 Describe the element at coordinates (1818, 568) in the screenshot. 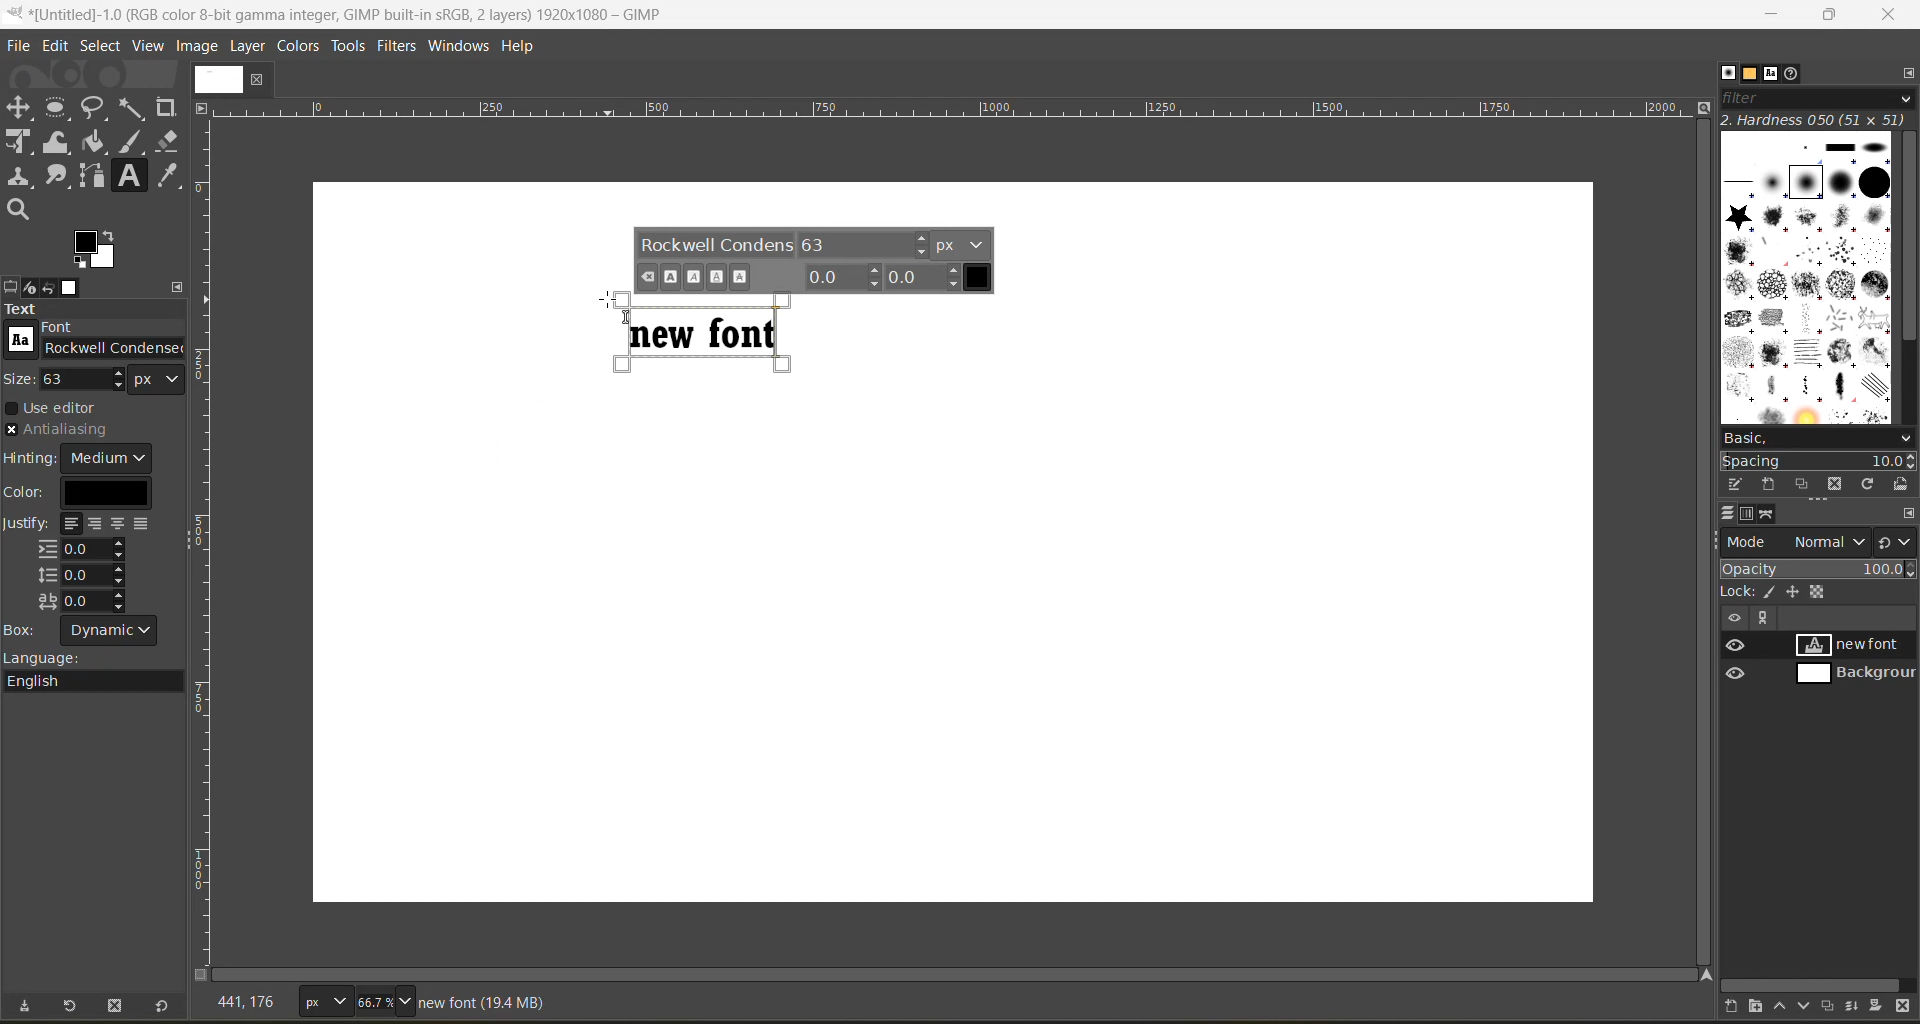

I see `opacity` at that location.